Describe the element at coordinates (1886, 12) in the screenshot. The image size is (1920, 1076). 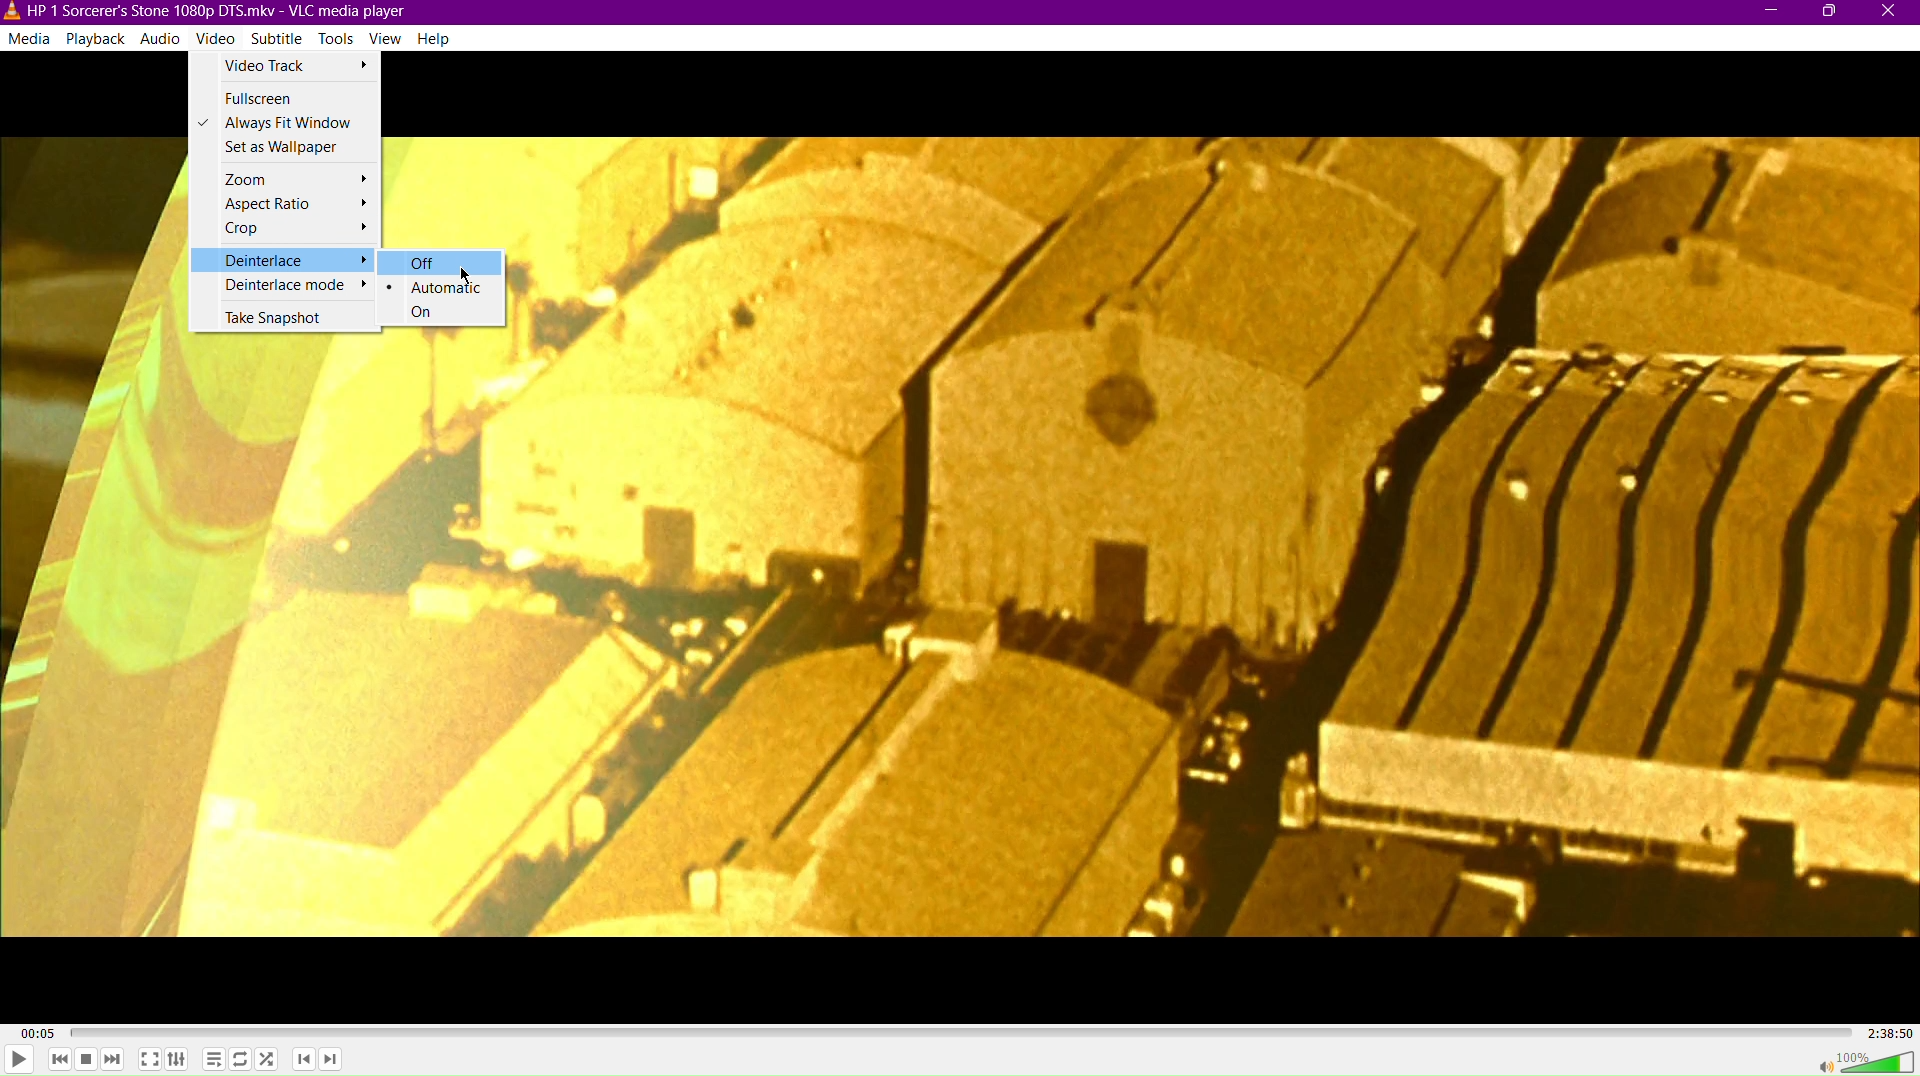
I see `Close` at that location.